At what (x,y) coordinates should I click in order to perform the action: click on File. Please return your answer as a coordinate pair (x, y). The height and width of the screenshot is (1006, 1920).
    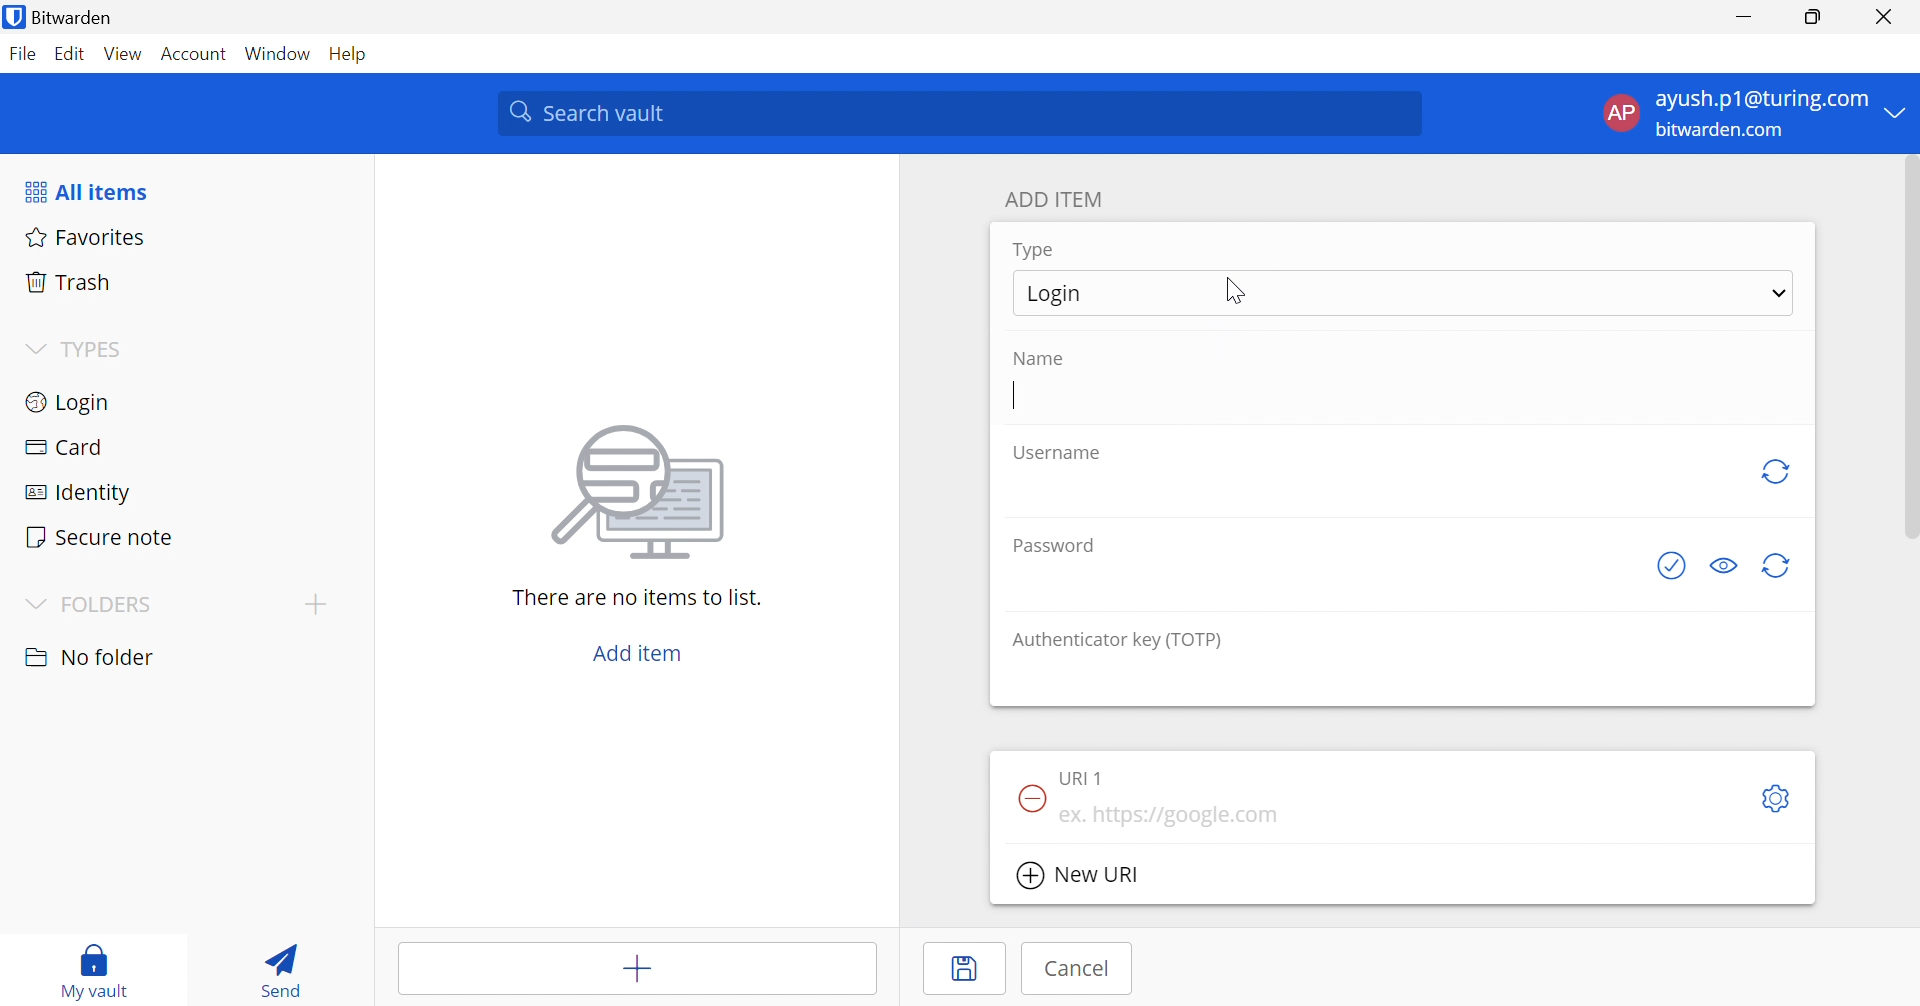
    Looking at the image, I should click on (23, 55).